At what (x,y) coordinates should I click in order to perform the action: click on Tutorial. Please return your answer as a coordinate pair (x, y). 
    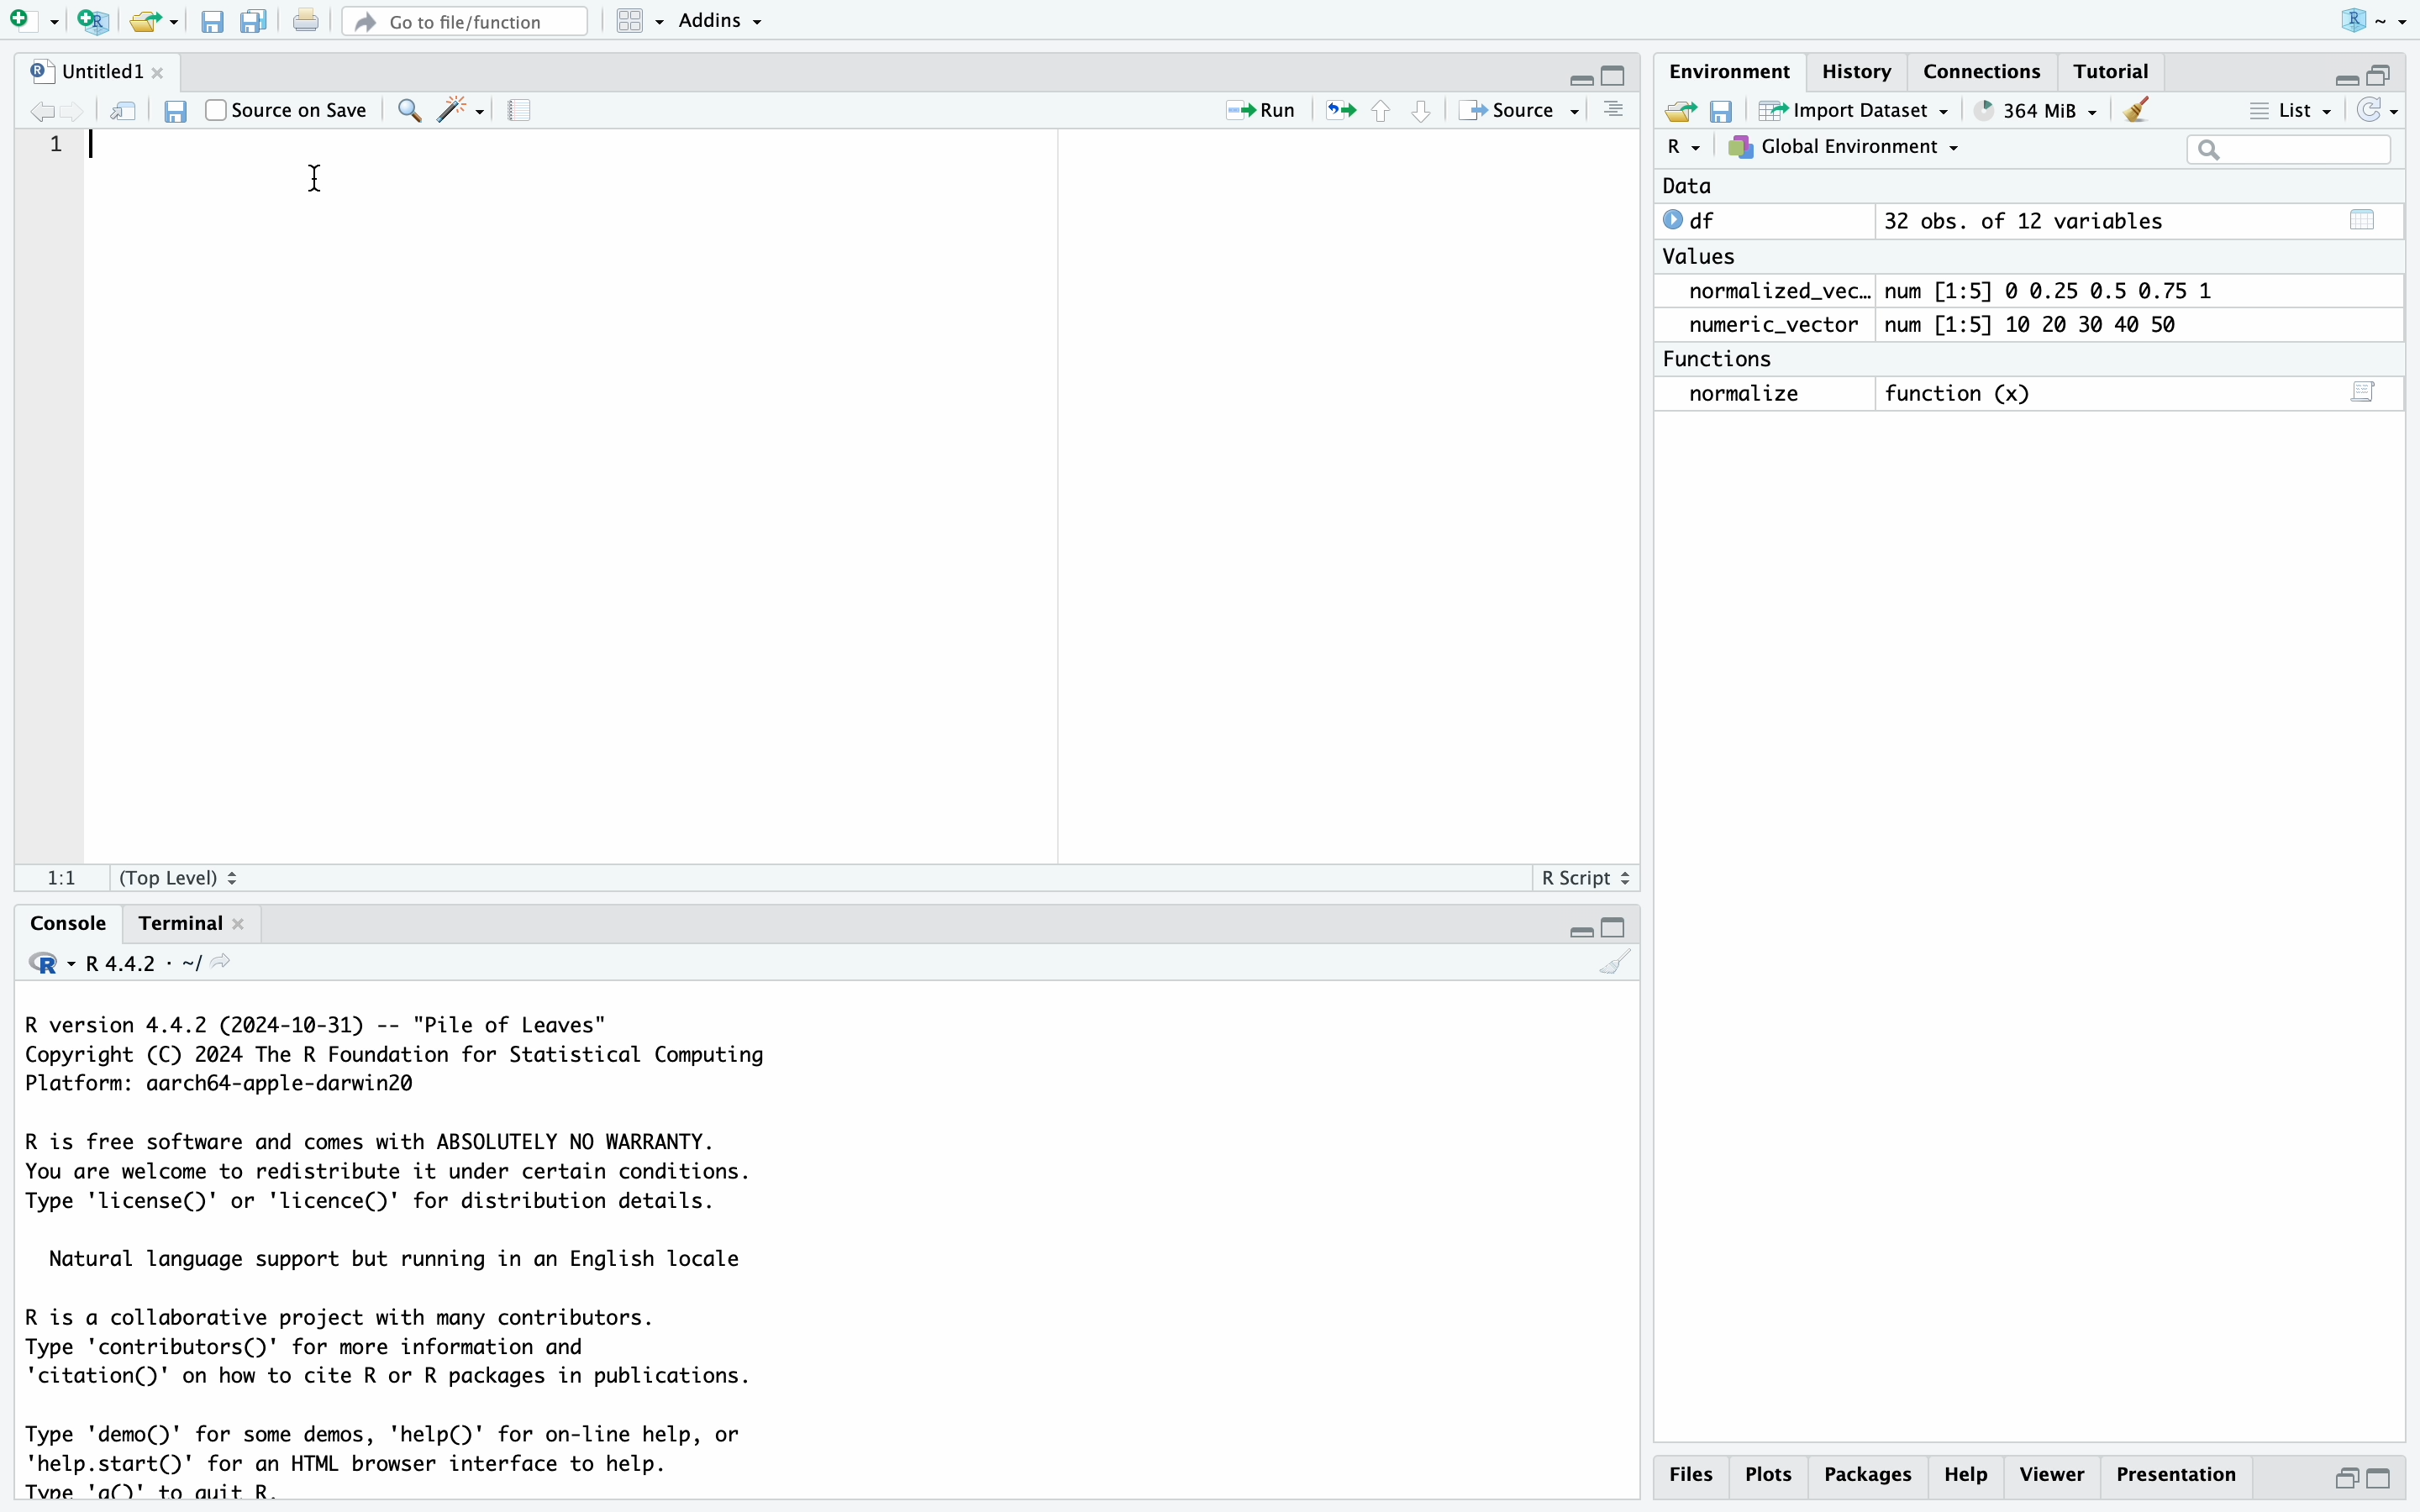
    Looking at the image, I should click on (2111, 73).